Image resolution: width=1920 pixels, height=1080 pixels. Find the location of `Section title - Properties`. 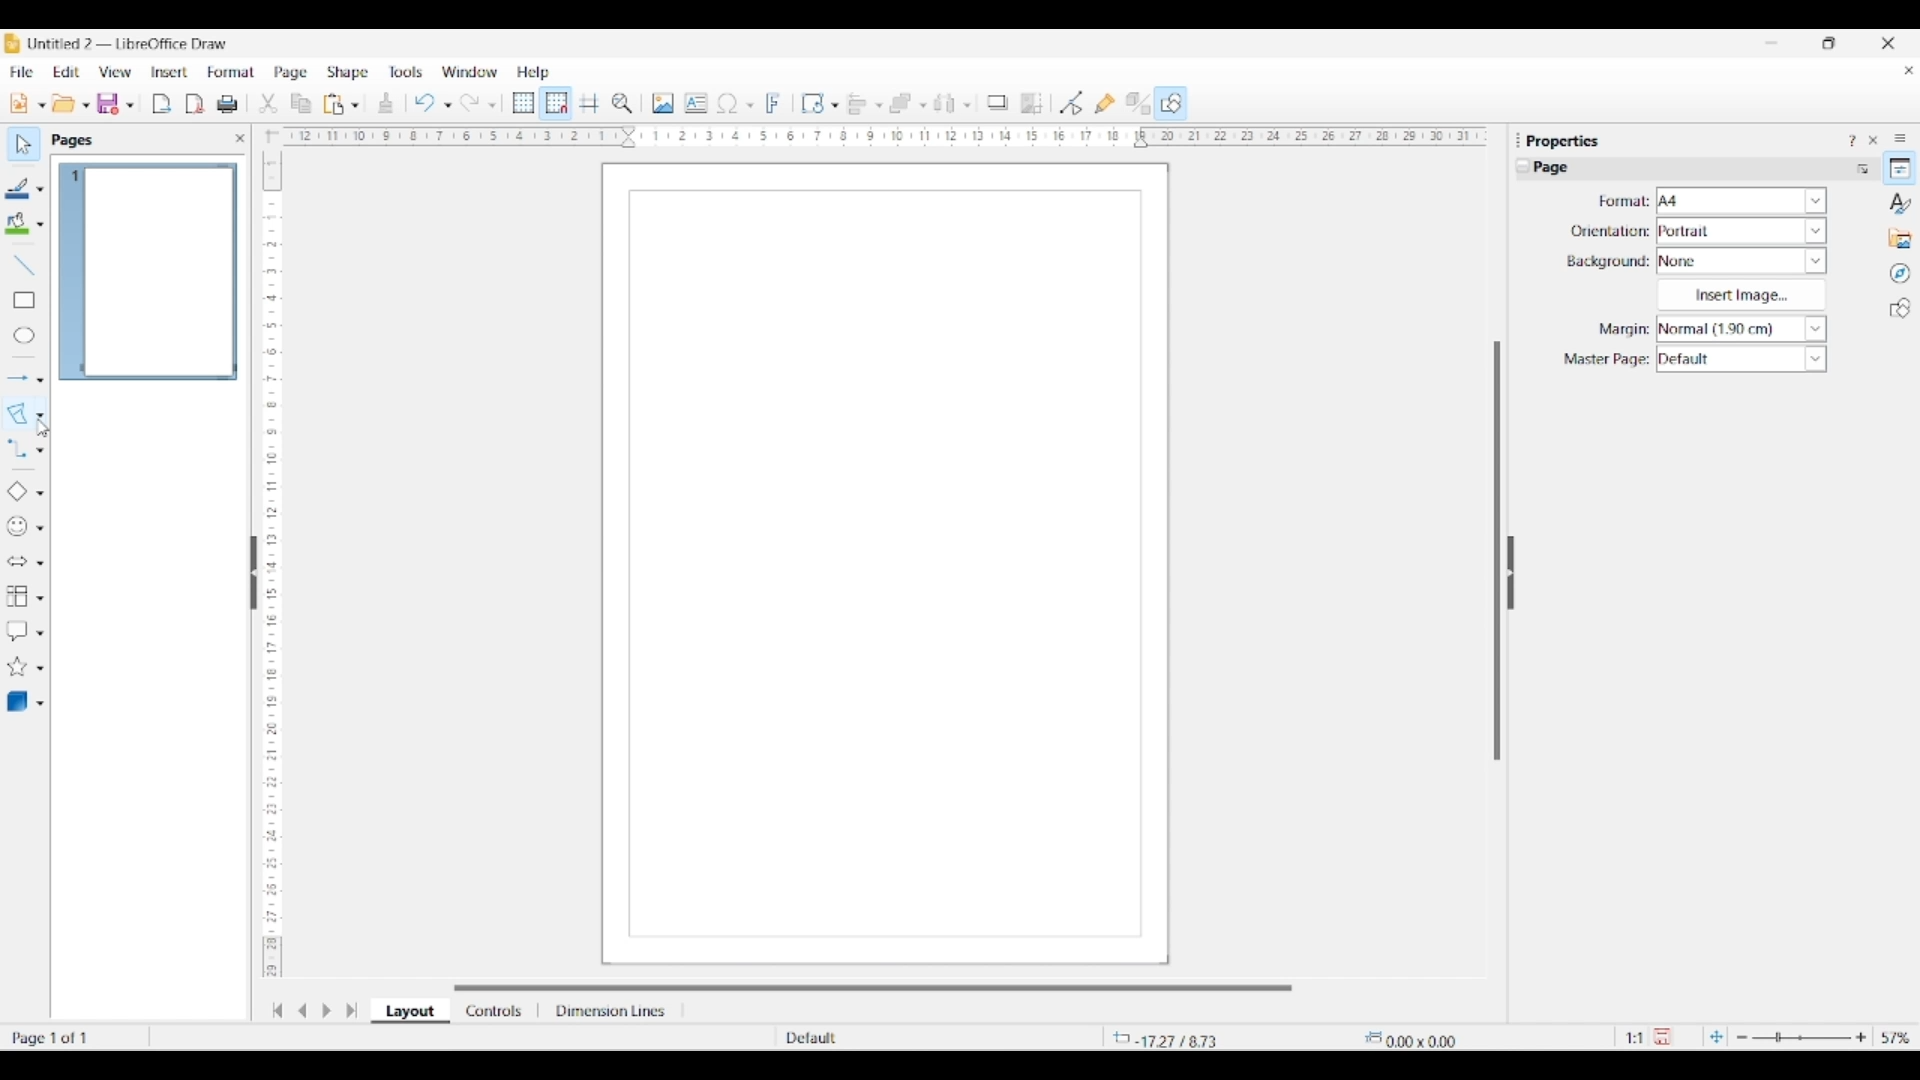

Section title - Properties is located at coordinates (1567, 140).